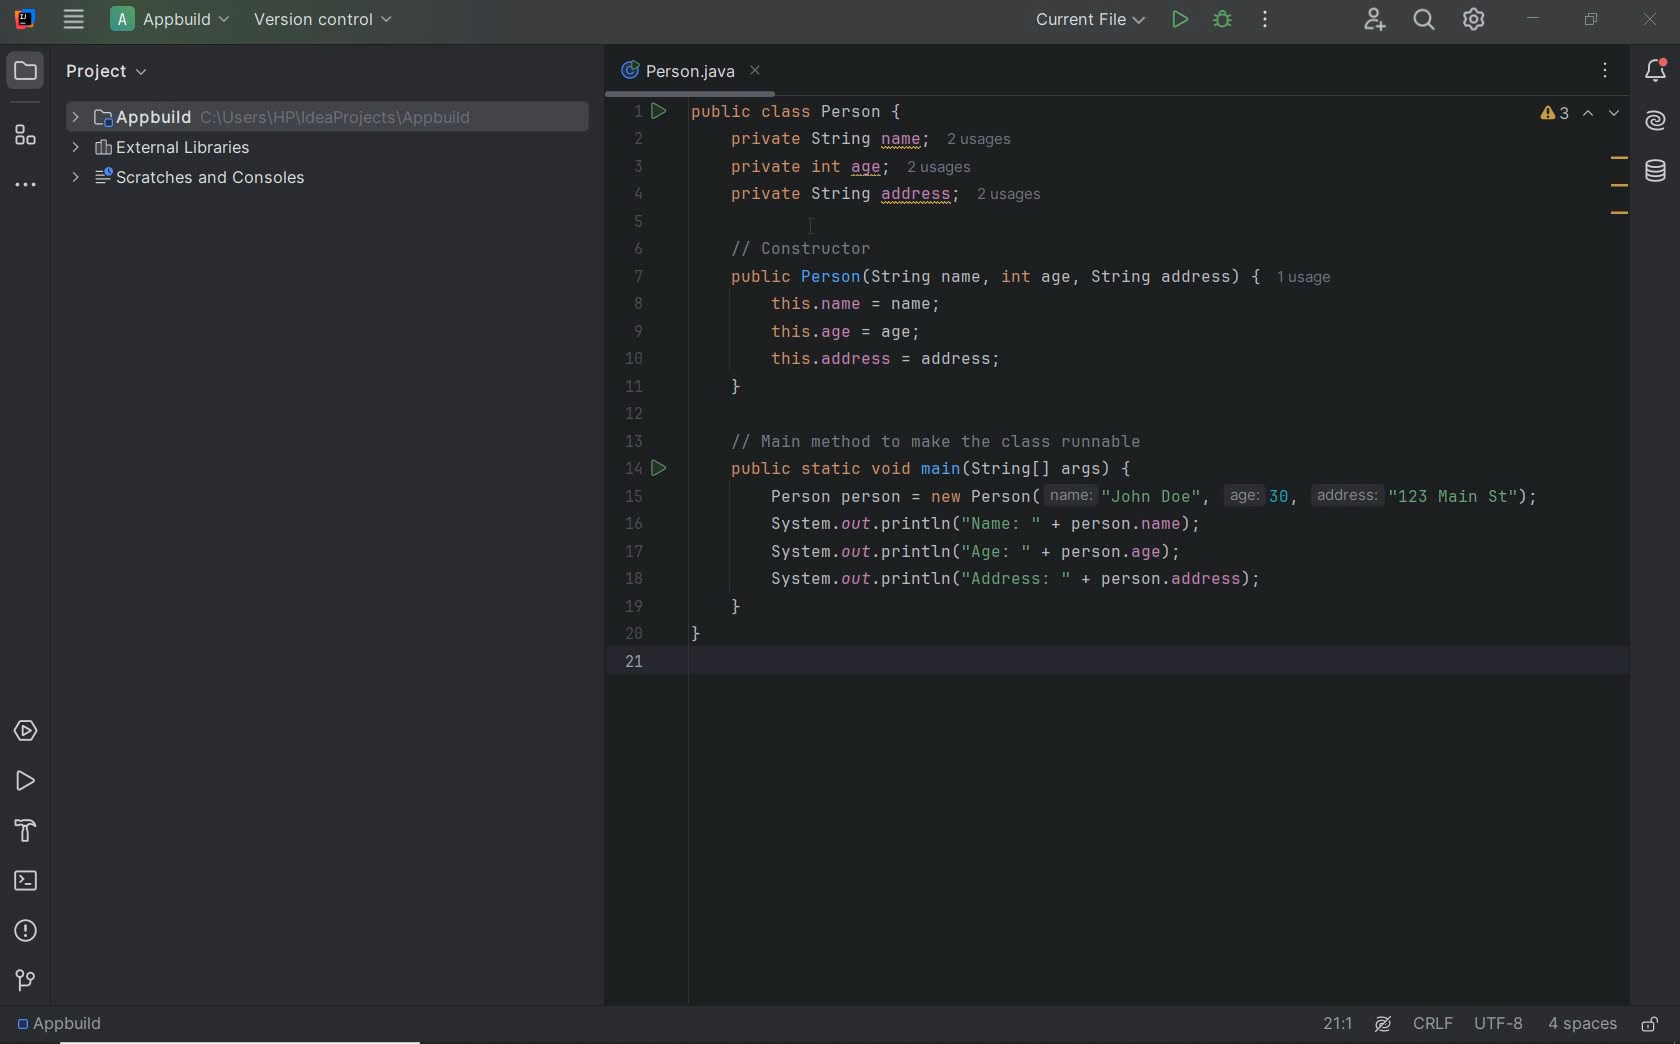  What do you see at coordinates (26, 730) in the screenshot?
I see `services` at bounding box center [26, 730].